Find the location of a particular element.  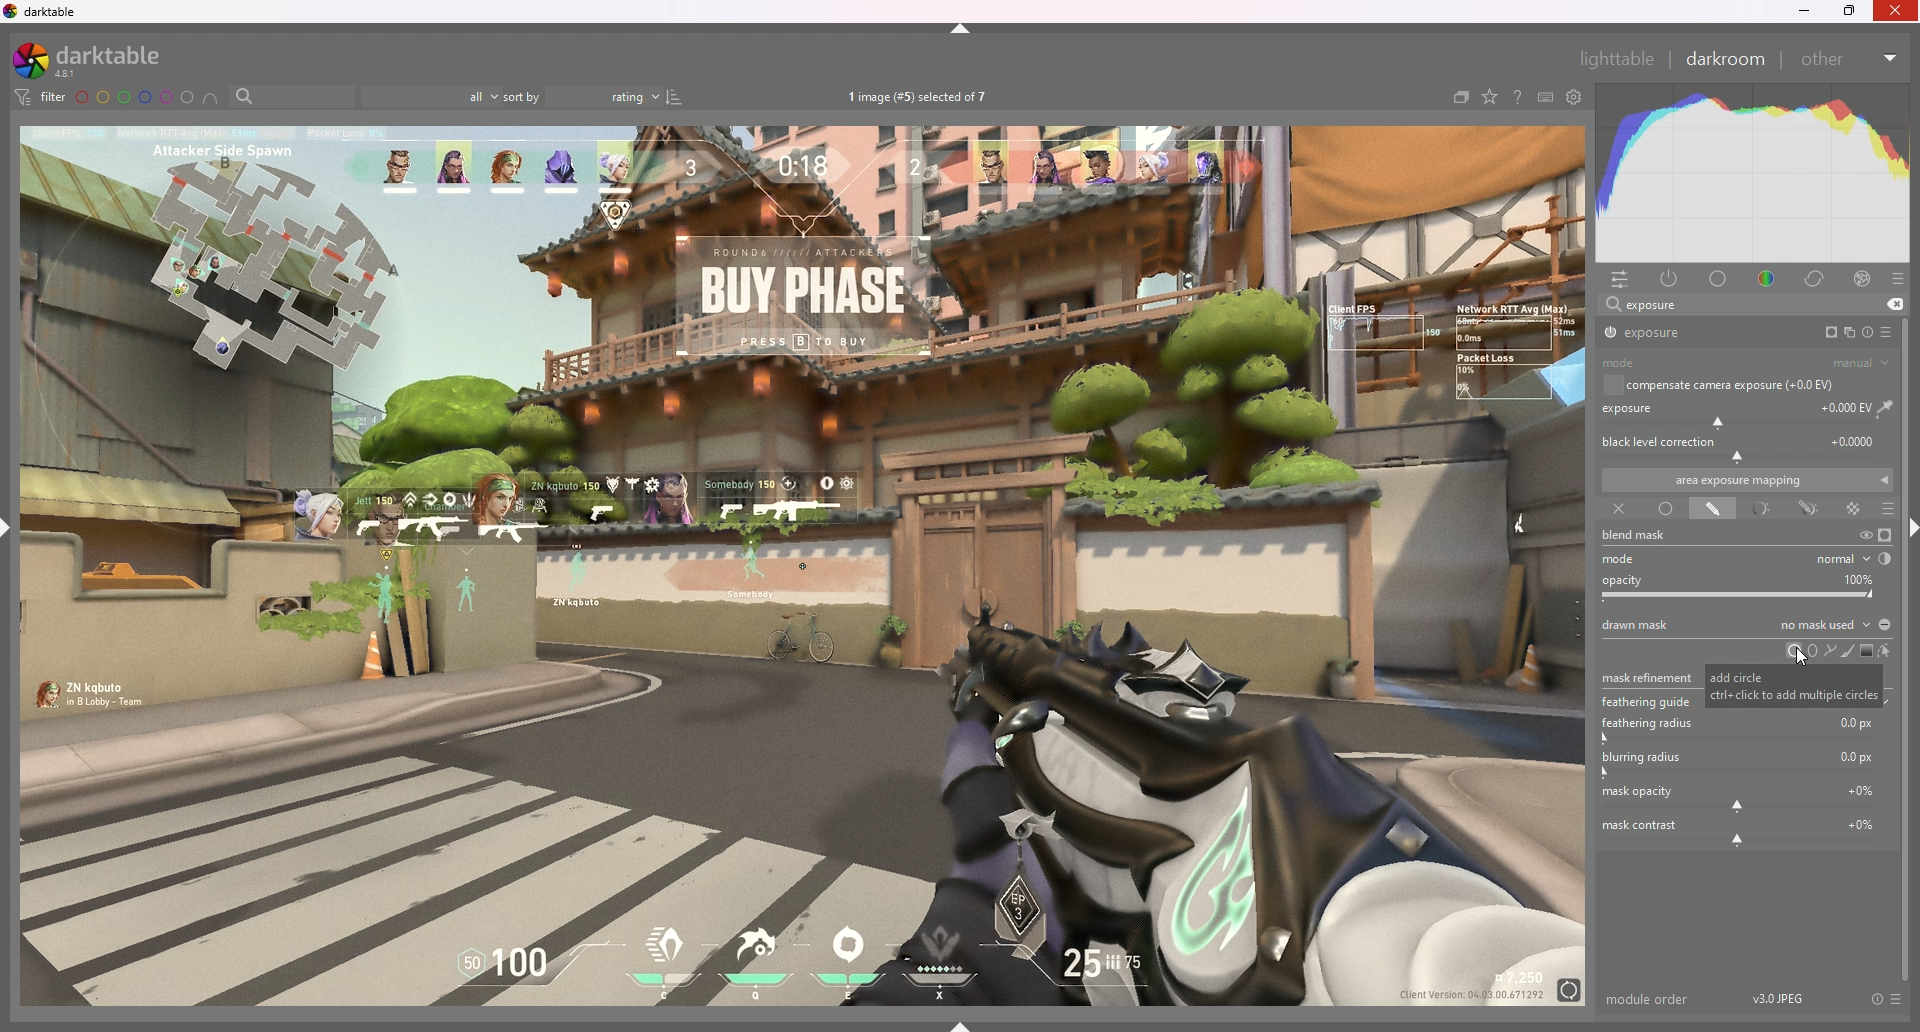

darktable is located at coordinates (101, 60).